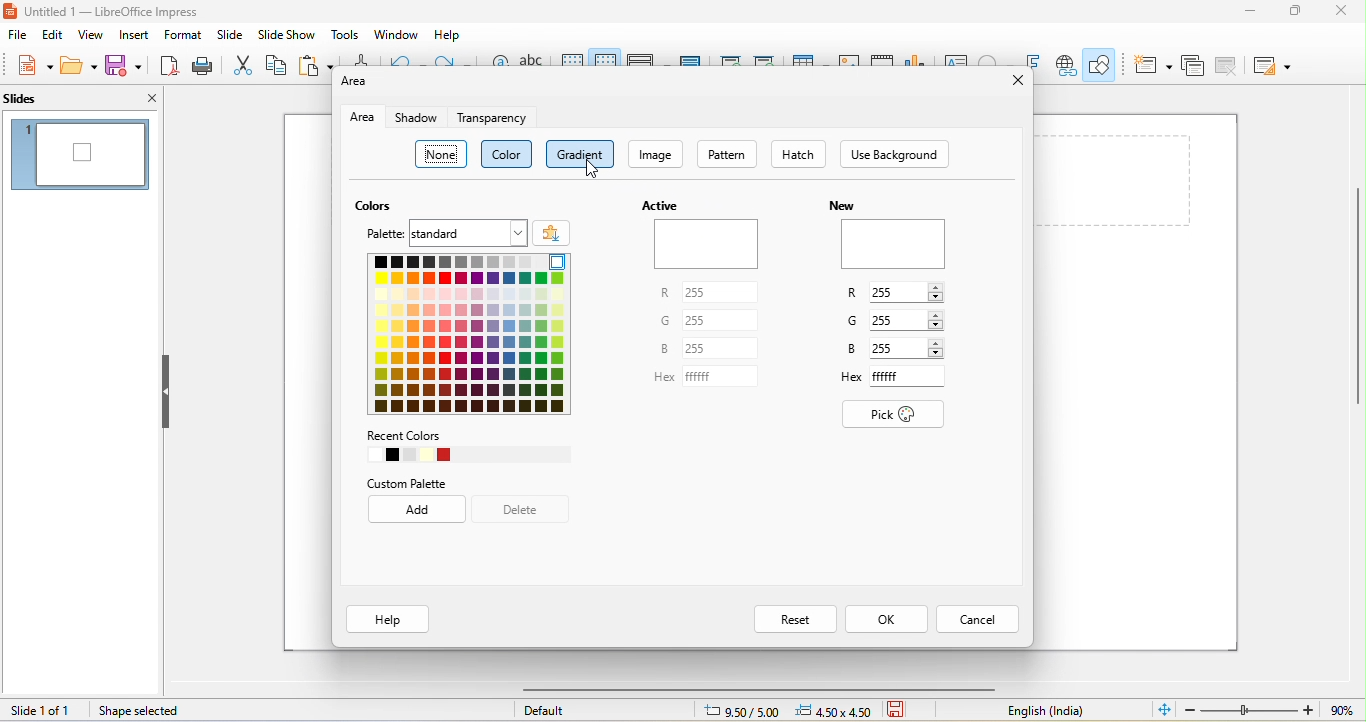 This screenshot has width=1366, height=722. Describe the element at coordinates (946, 318) in the screenshot. I see `adjust` at that location.